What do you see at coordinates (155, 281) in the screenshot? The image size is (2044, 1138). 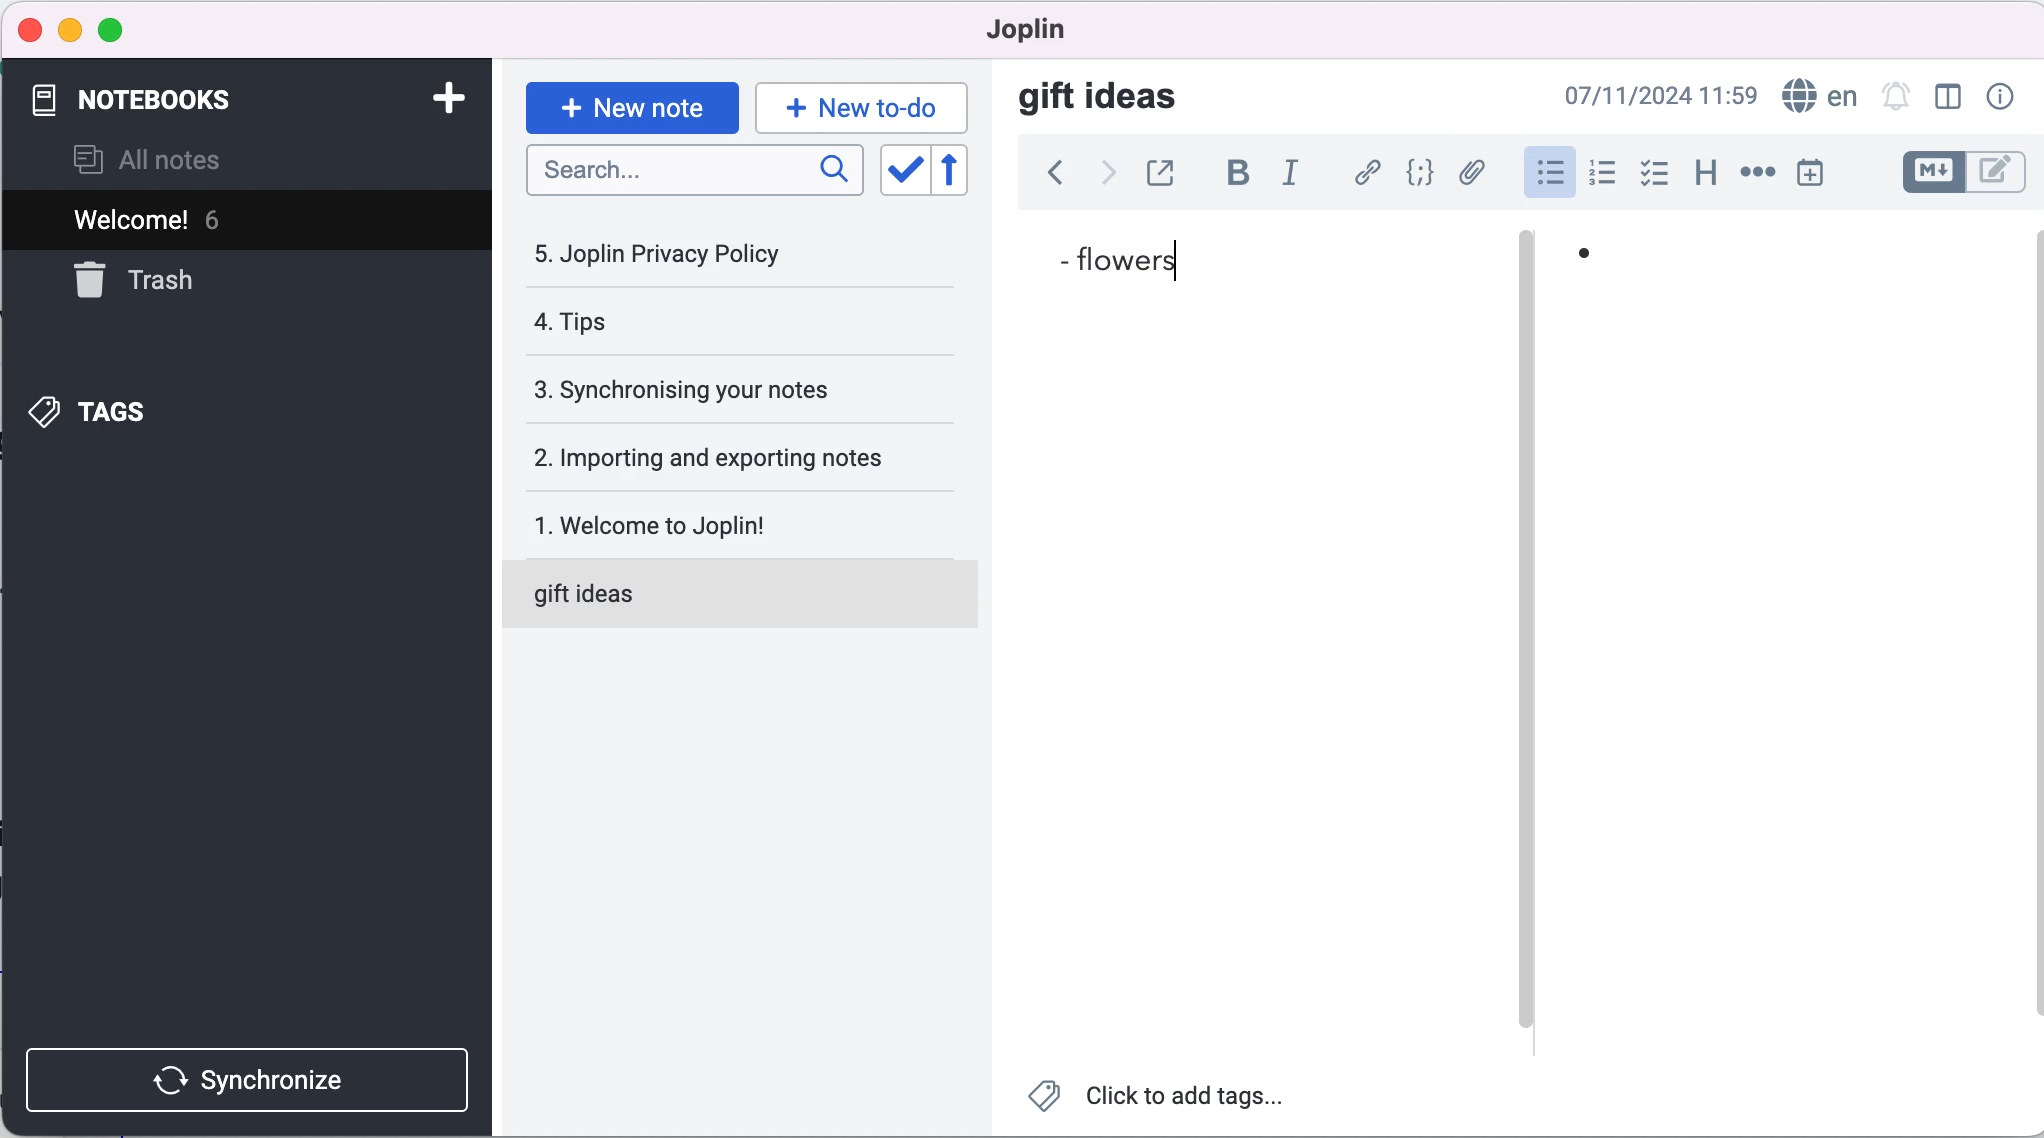 I see `trash` at bounding box center [155, 281].